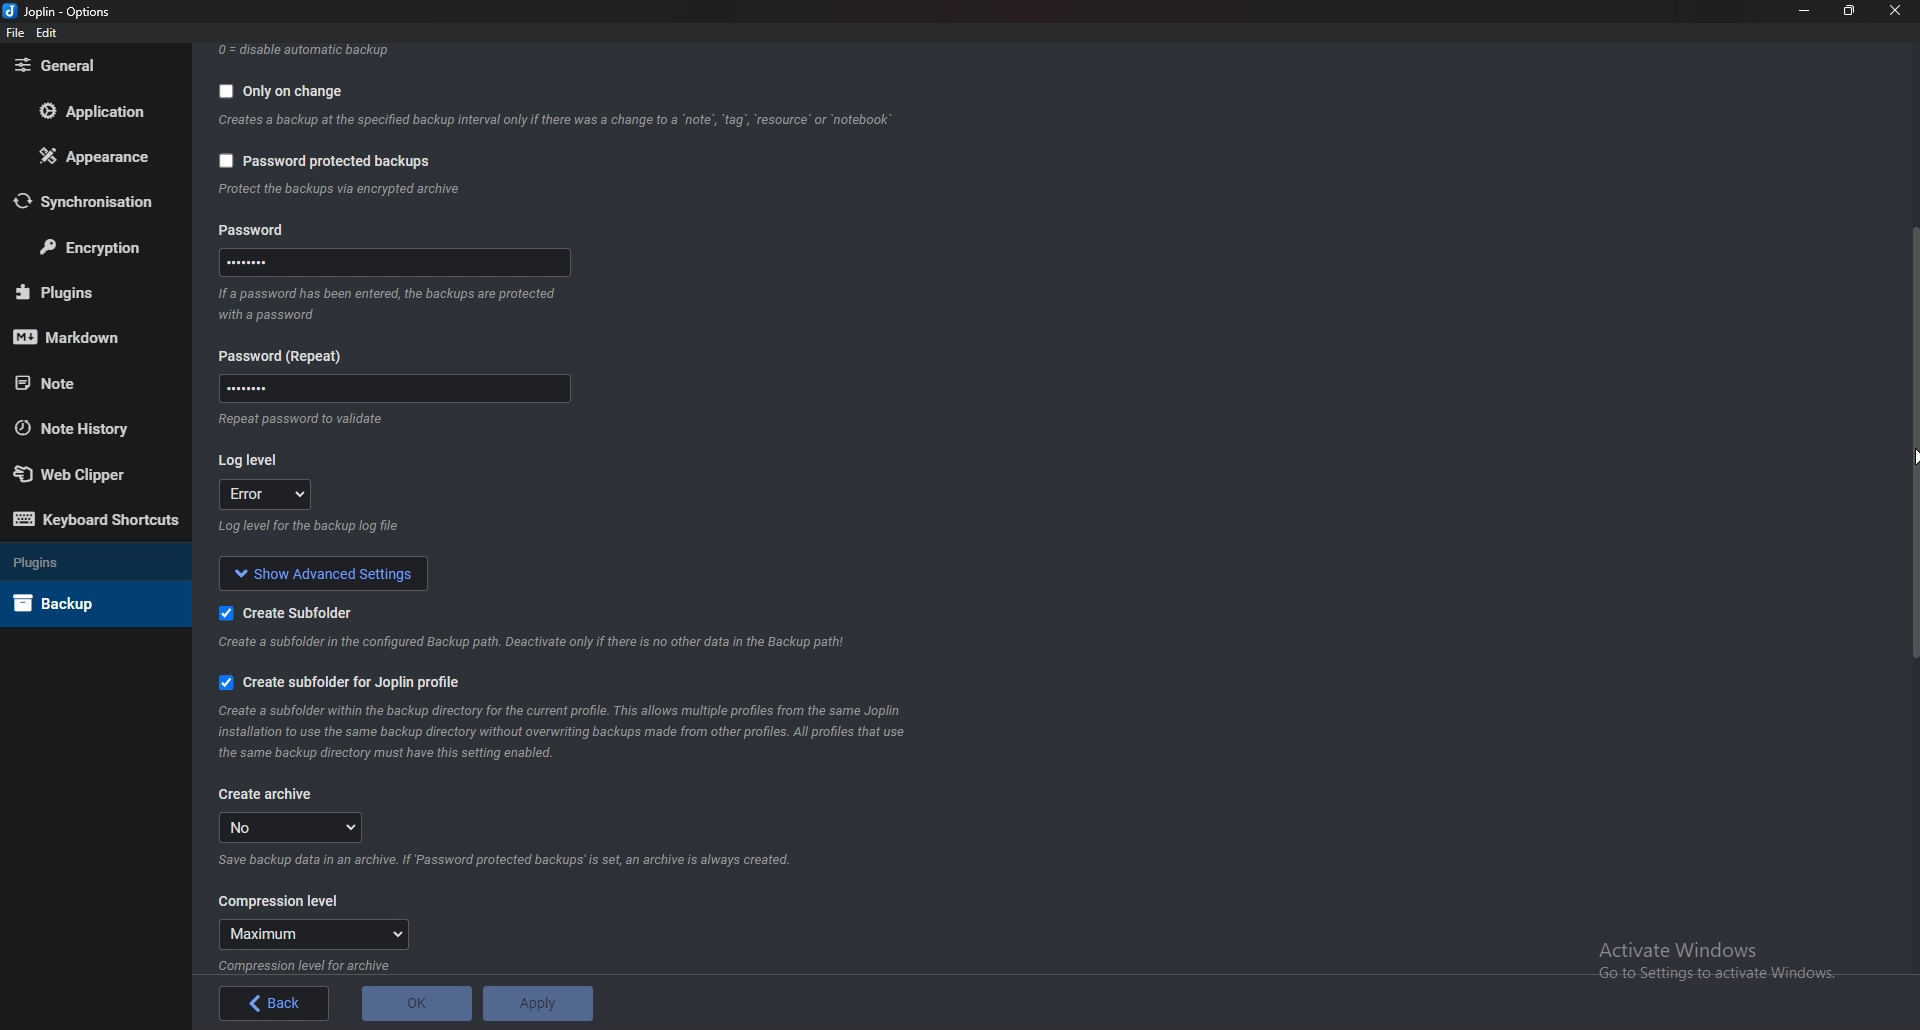 This screenshot has height=1030, width=1920. I want to click on no, so click(296, 827).